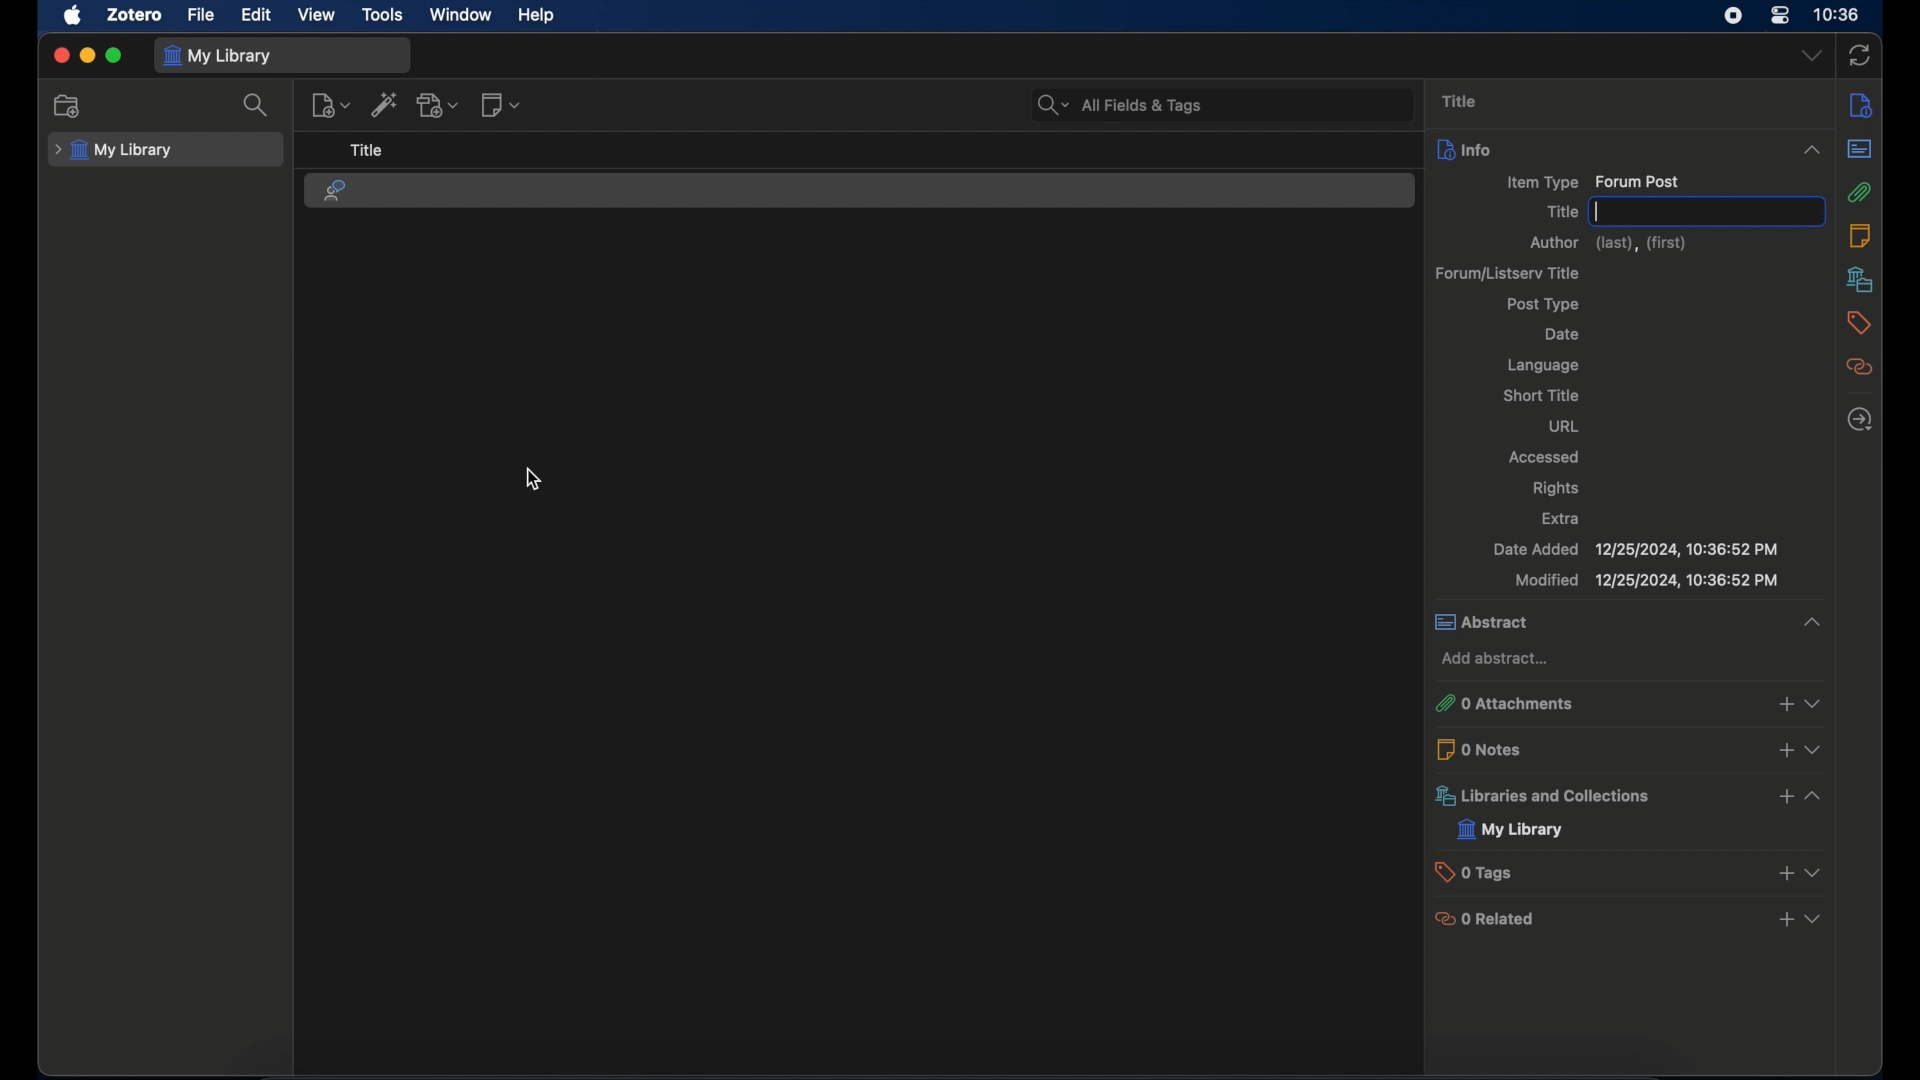  I want to click on add item by identifier, so click(385, 104).